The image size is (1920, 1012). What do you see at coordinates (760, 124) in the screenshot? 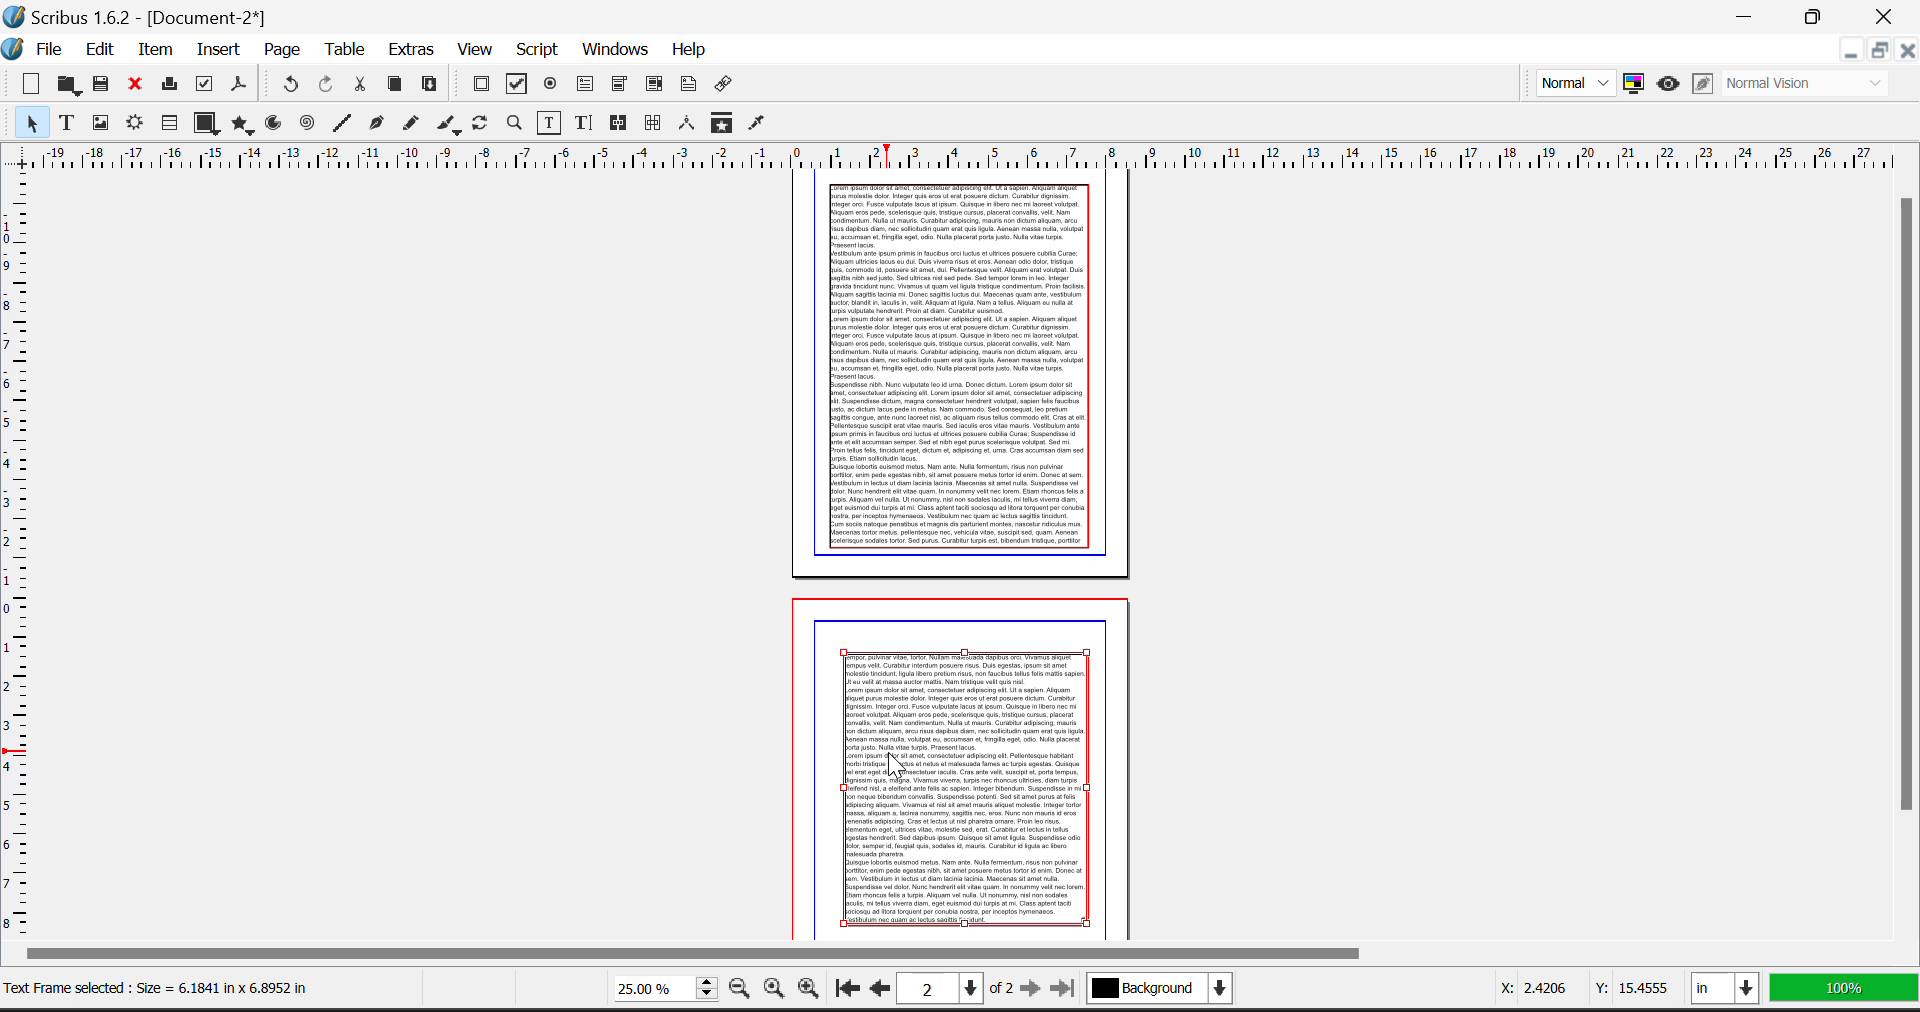
I see `Eyedropper` at bounding box center [760, 124].